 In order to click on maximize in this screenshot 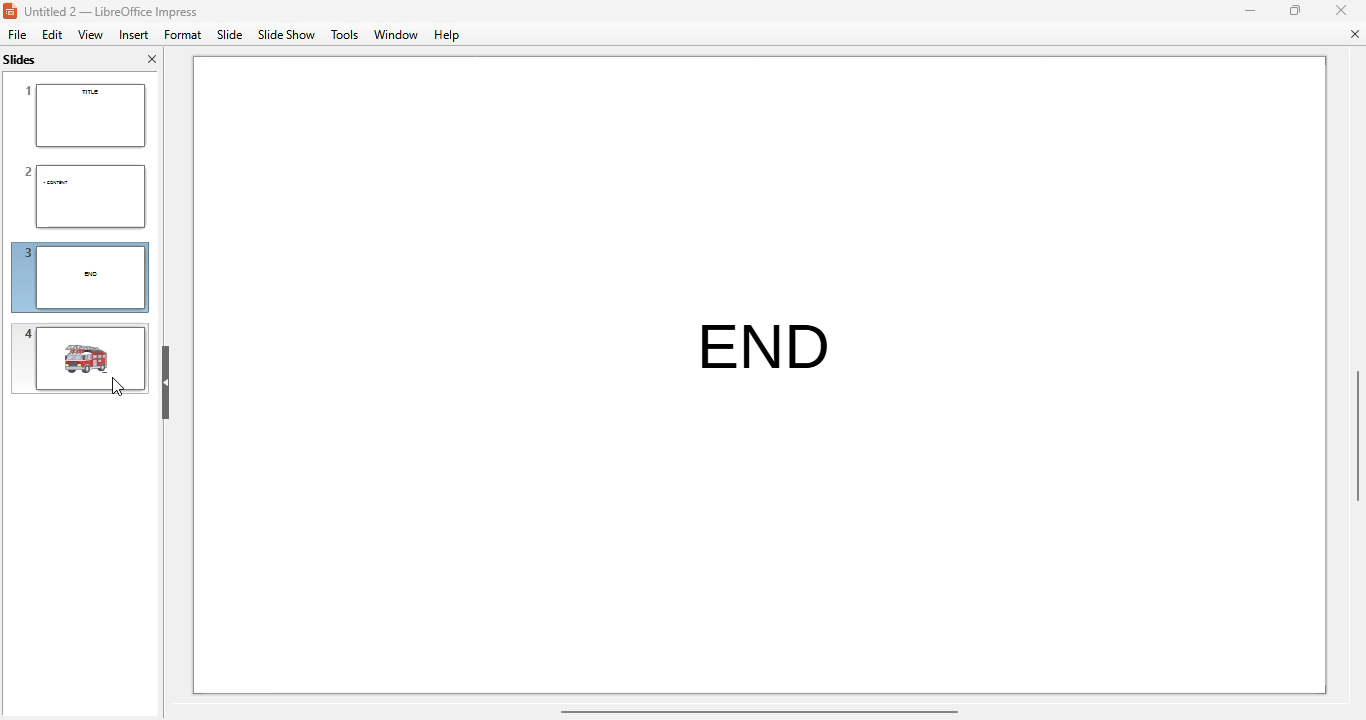, I will do `click(1295, 9)`.